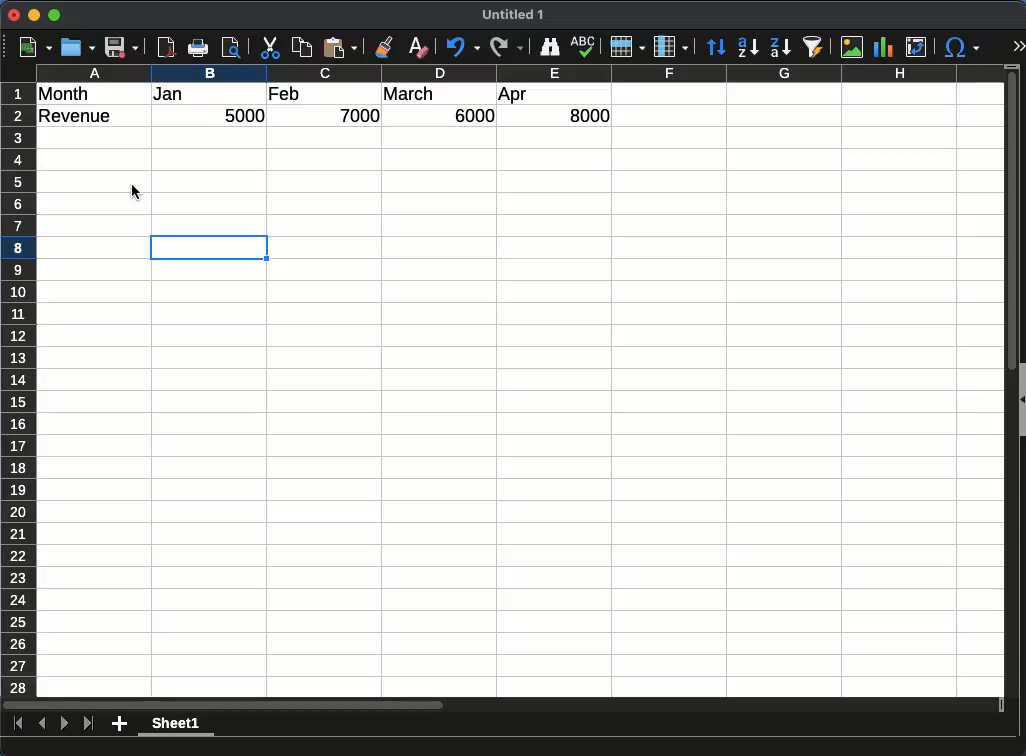 Image resolution: width=1026 pixels, height=756 pixels. I want to click on descending, so click(782, 47).